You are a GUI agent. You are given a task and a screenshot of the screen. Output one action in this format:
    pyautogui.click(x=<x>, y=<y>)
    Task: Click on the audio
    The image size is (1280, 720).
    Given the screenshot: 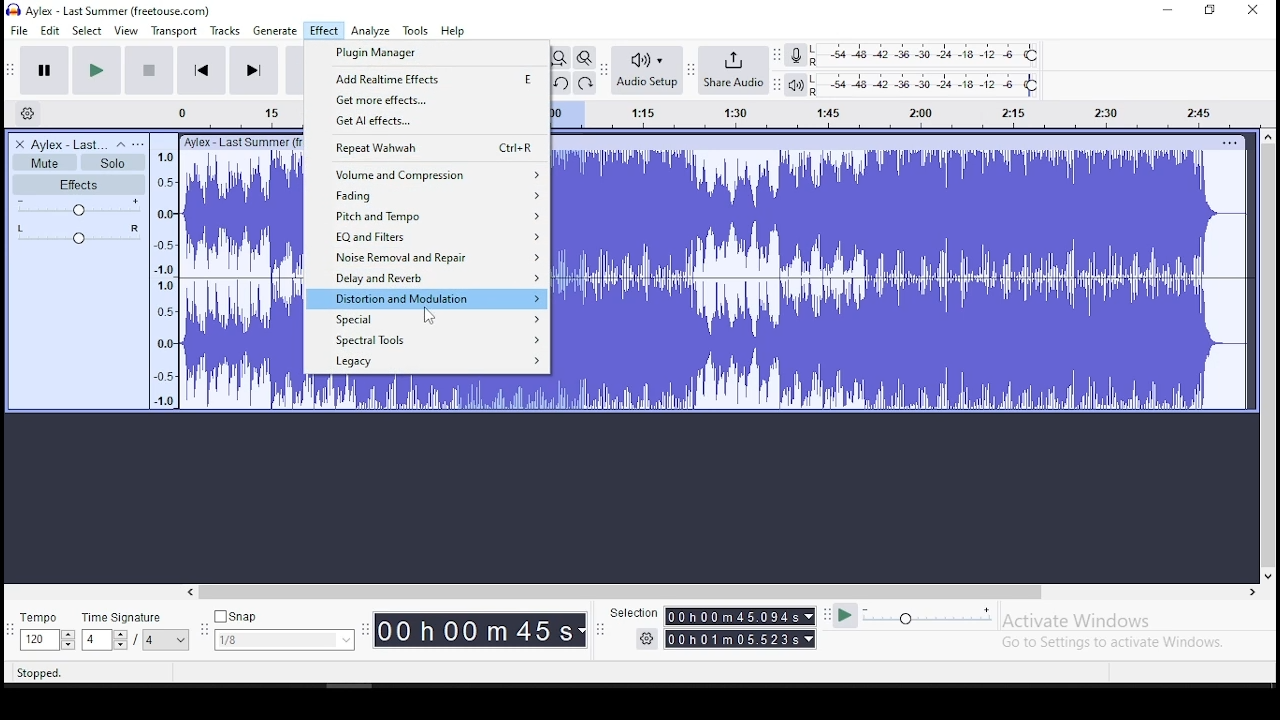 What is the action you would take?
    pyautogui.click(x=70, y=145)
    